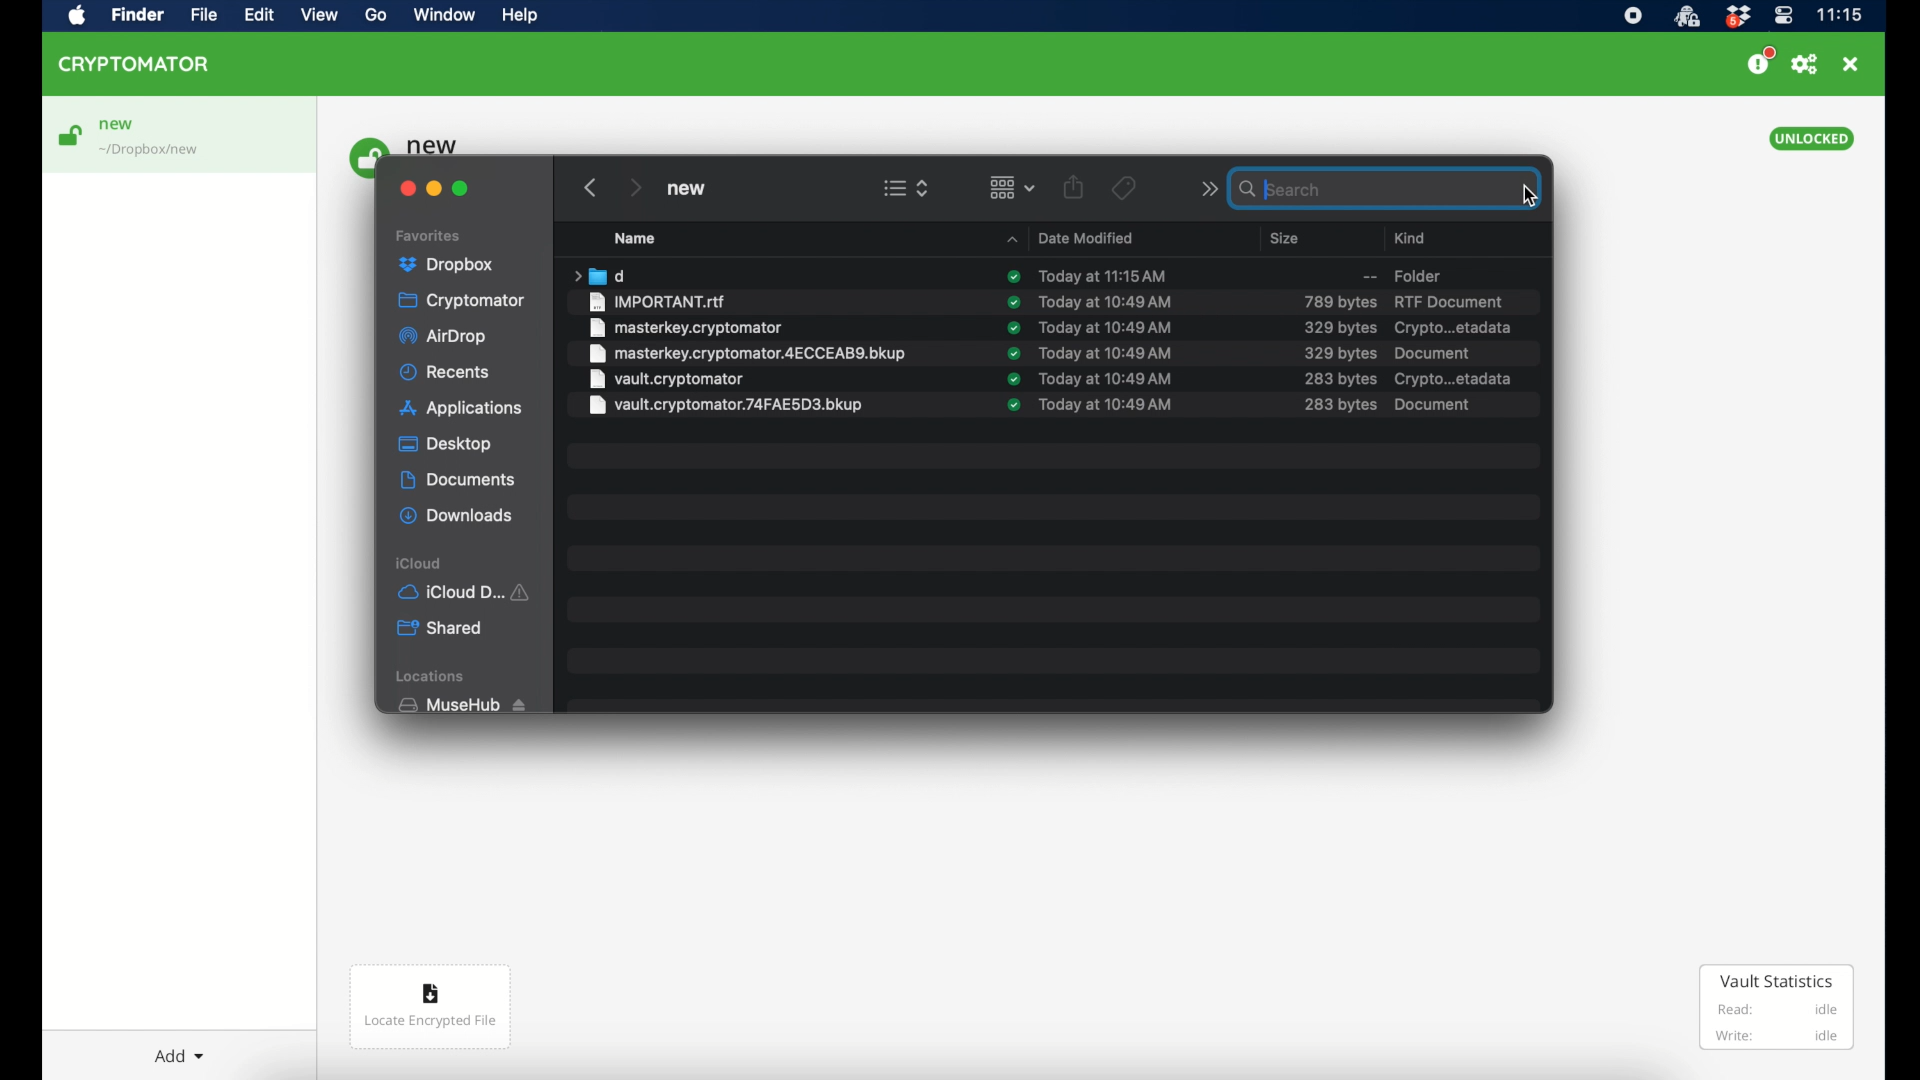 This screenshot has height=1080, width=1920. I want to click on Name, so click(641, 242).